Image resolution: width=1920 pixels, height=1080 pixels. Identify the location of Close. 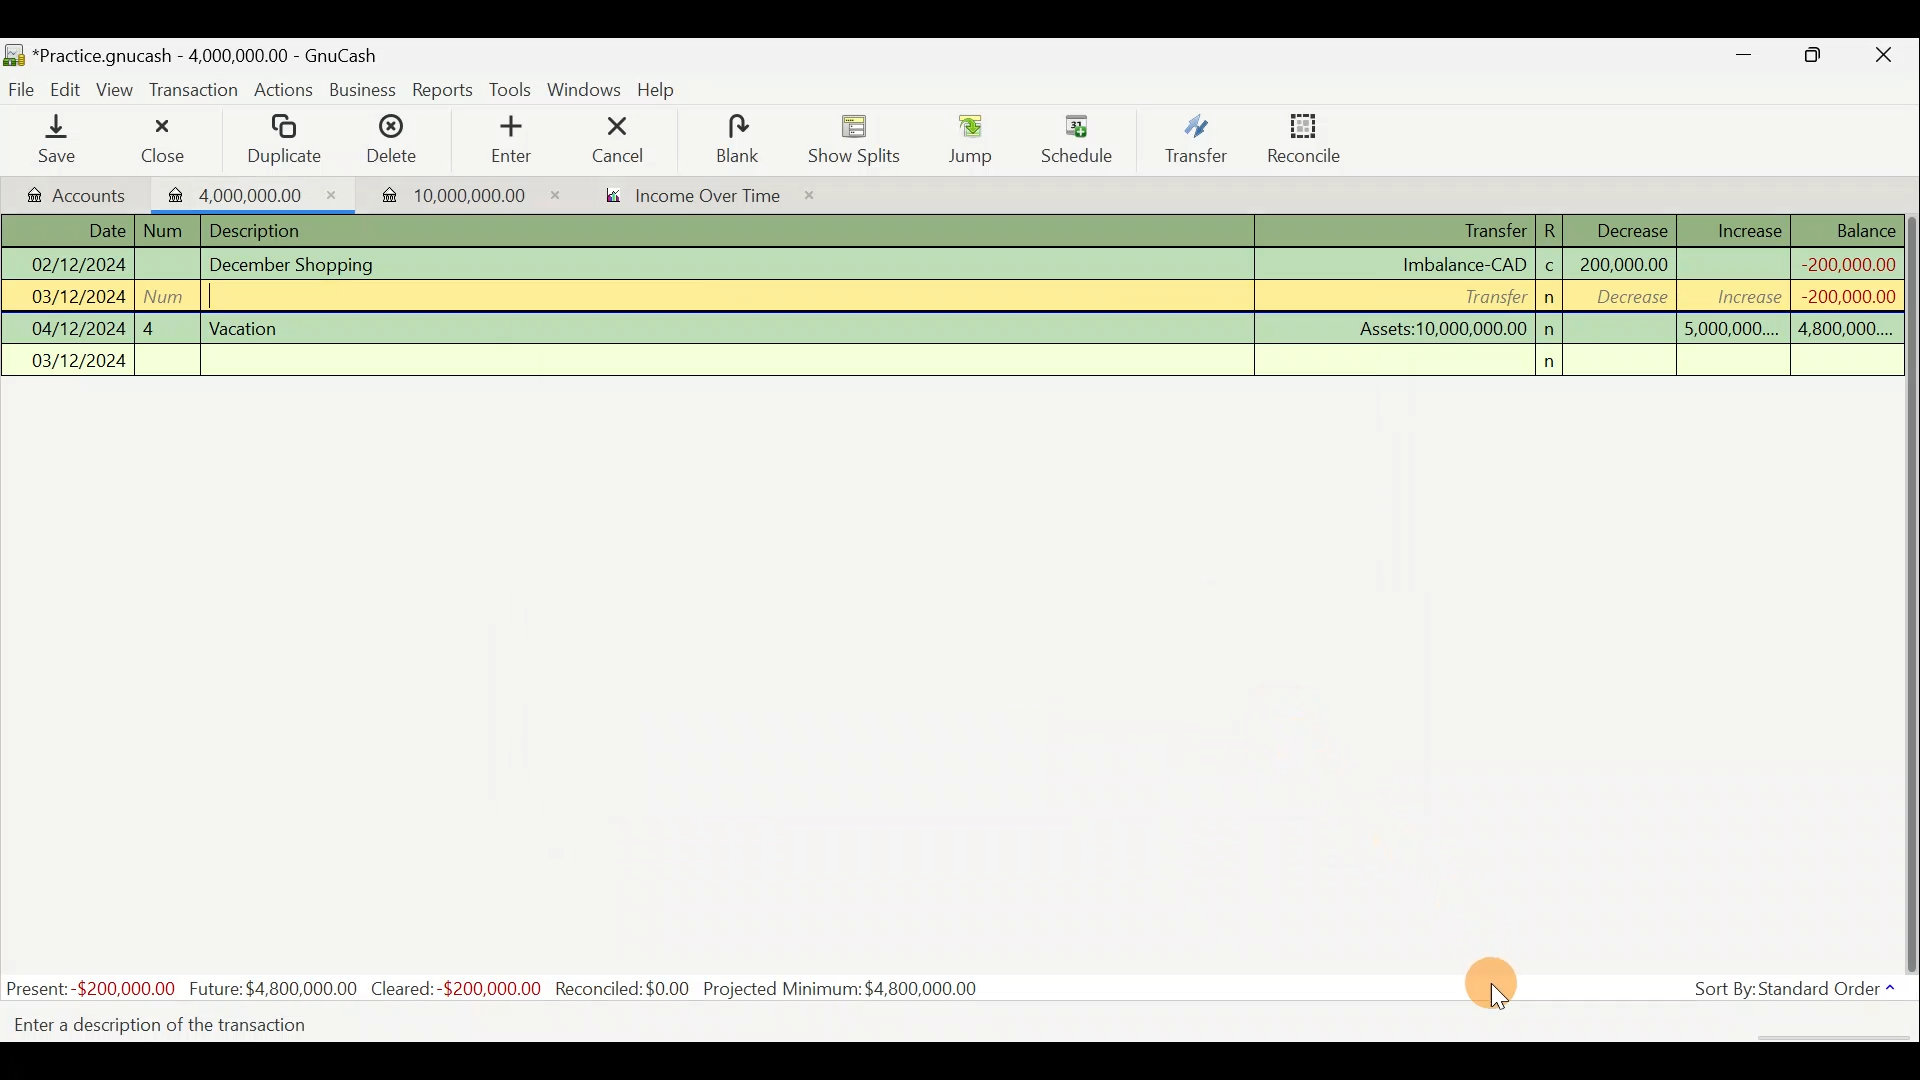
(1890, 55).